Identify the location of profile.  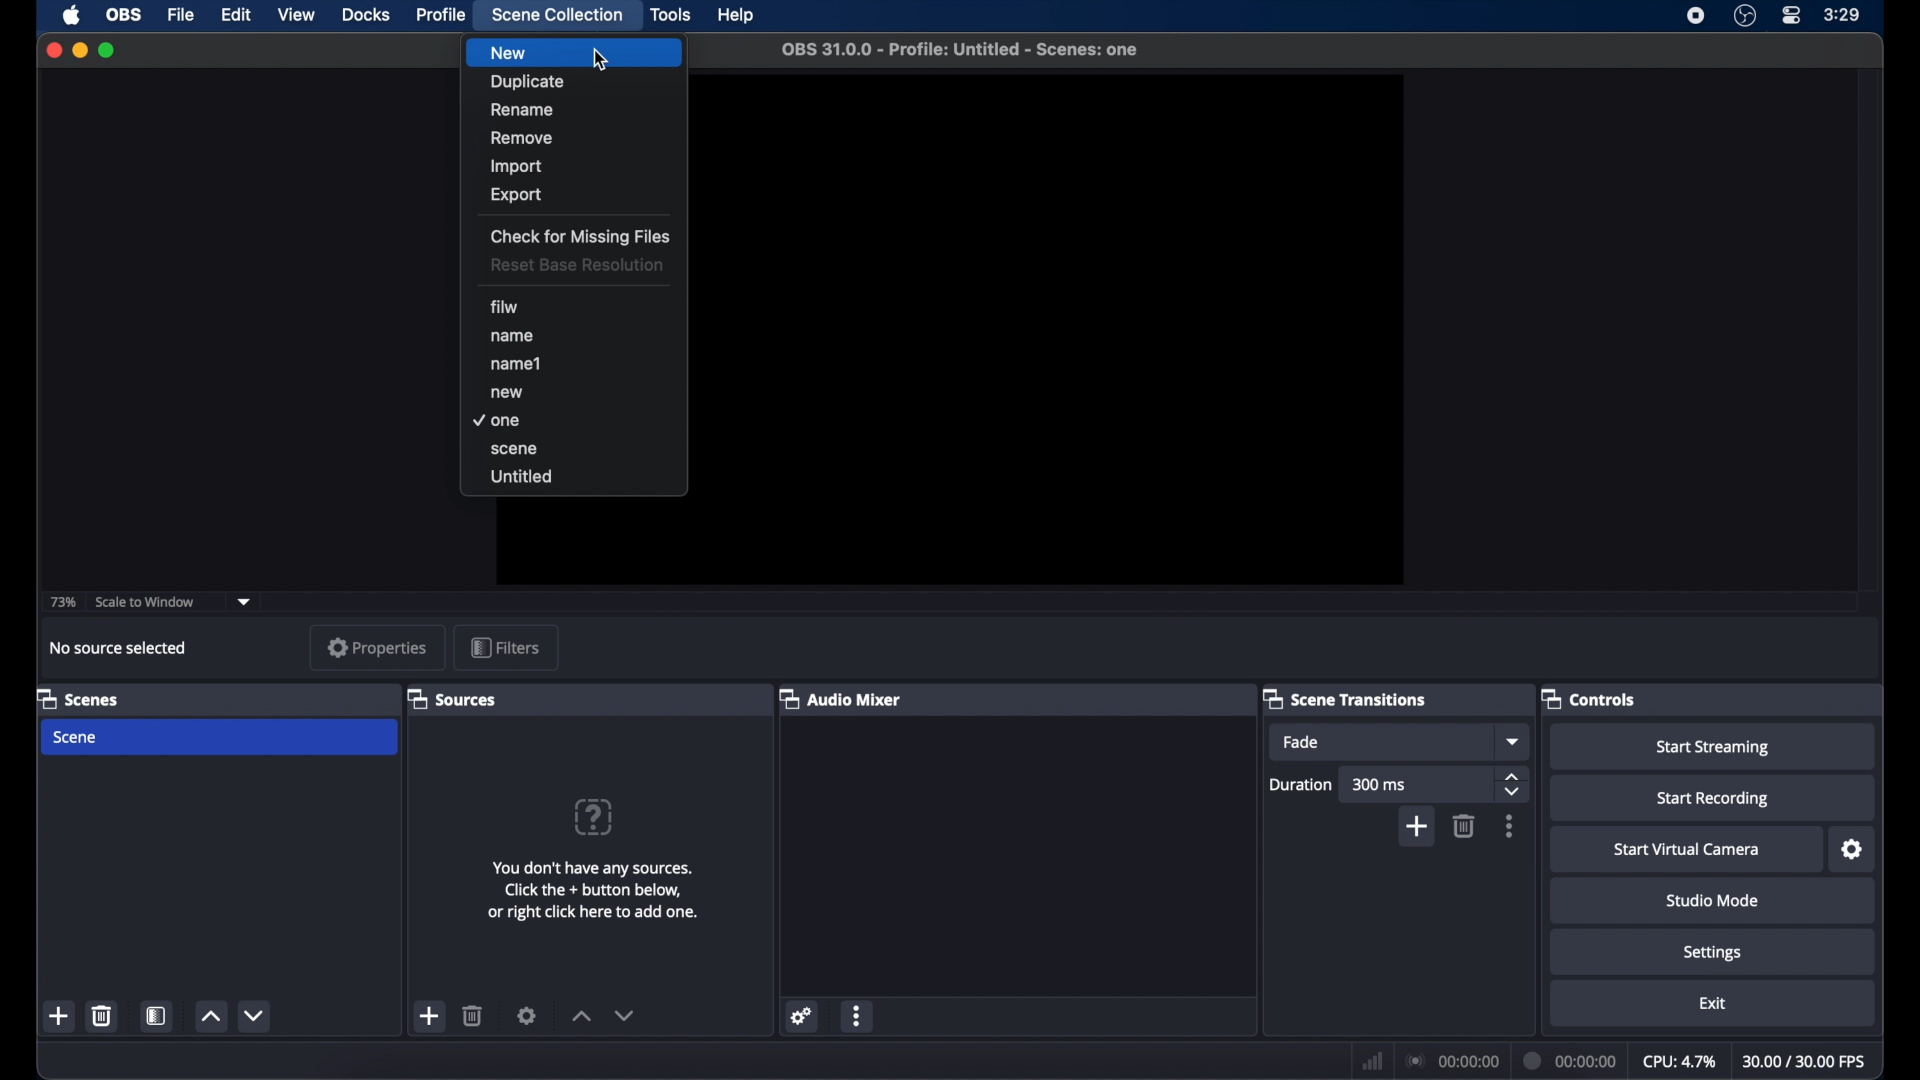
(442, 14).